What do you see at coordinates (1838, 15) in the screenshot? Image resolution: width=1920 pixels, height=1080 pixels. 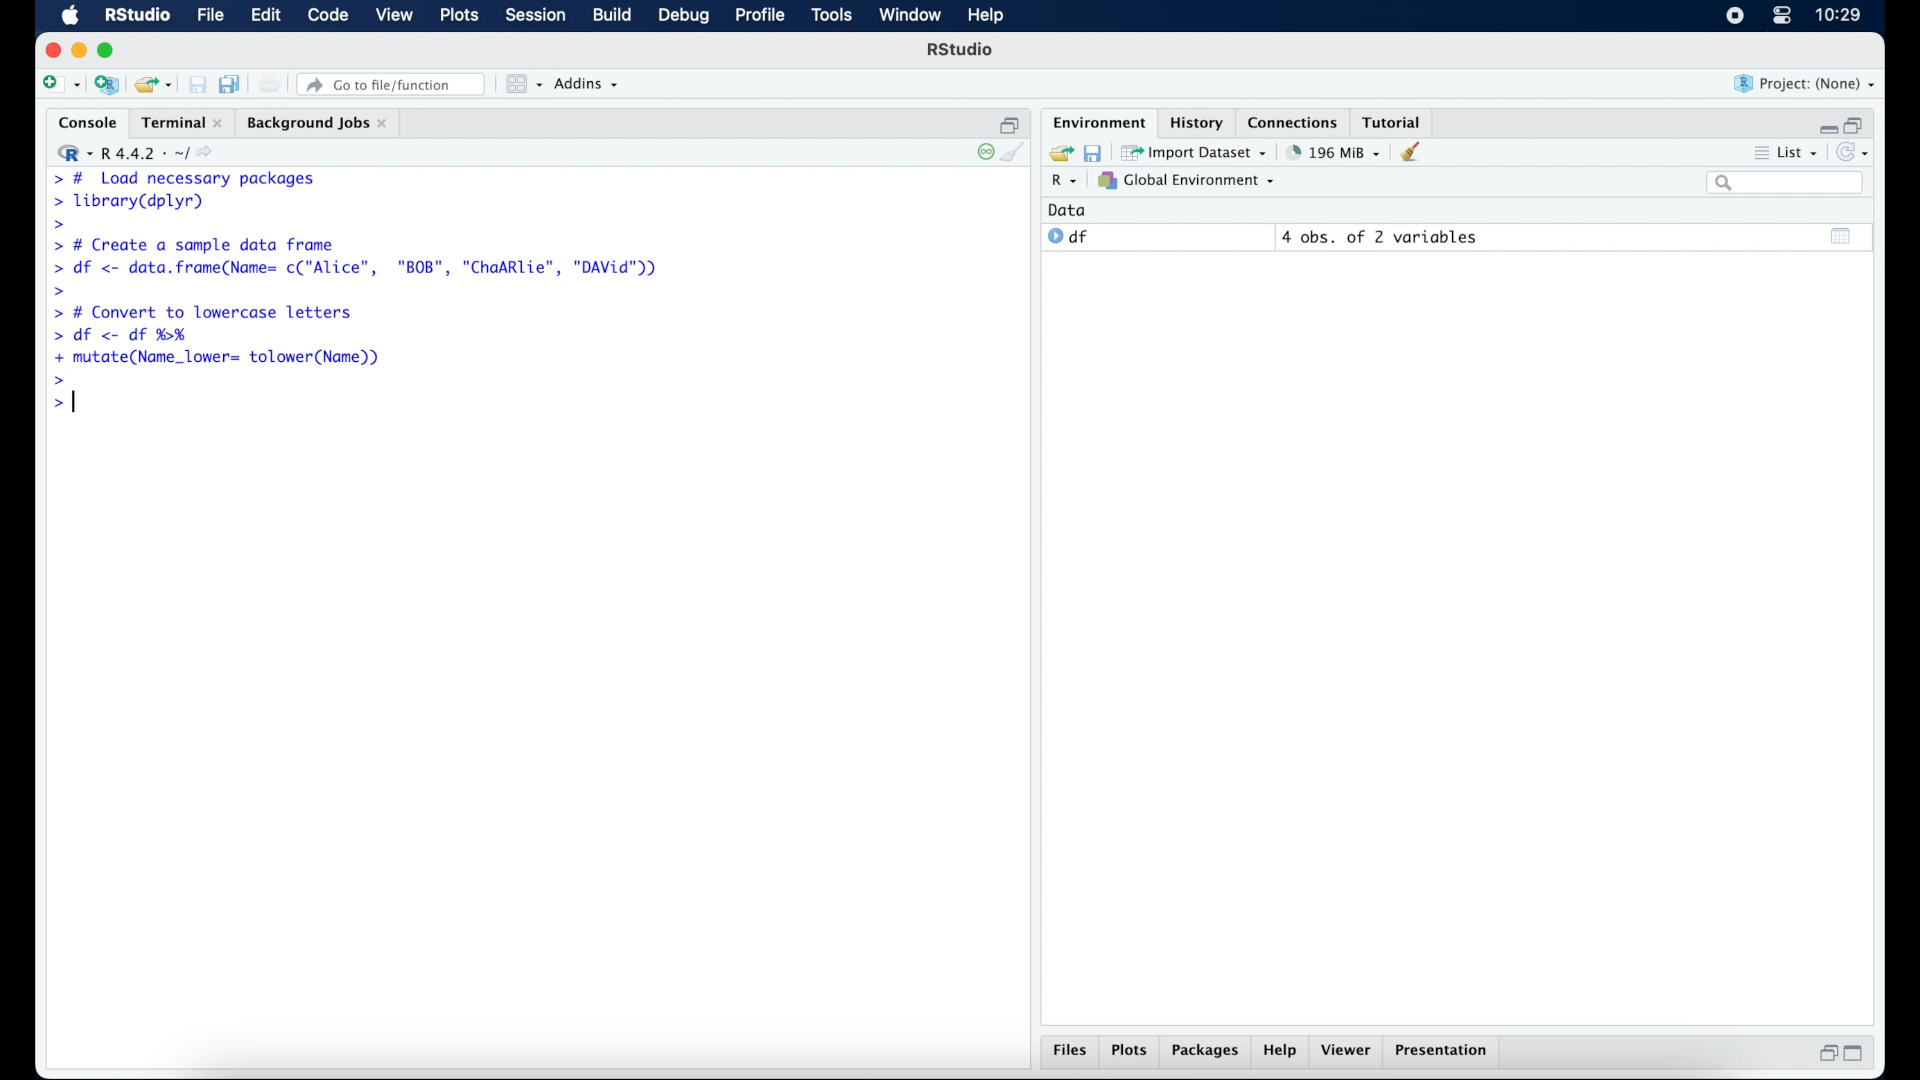 I see `10.27` at bounding box center [1838, 15].